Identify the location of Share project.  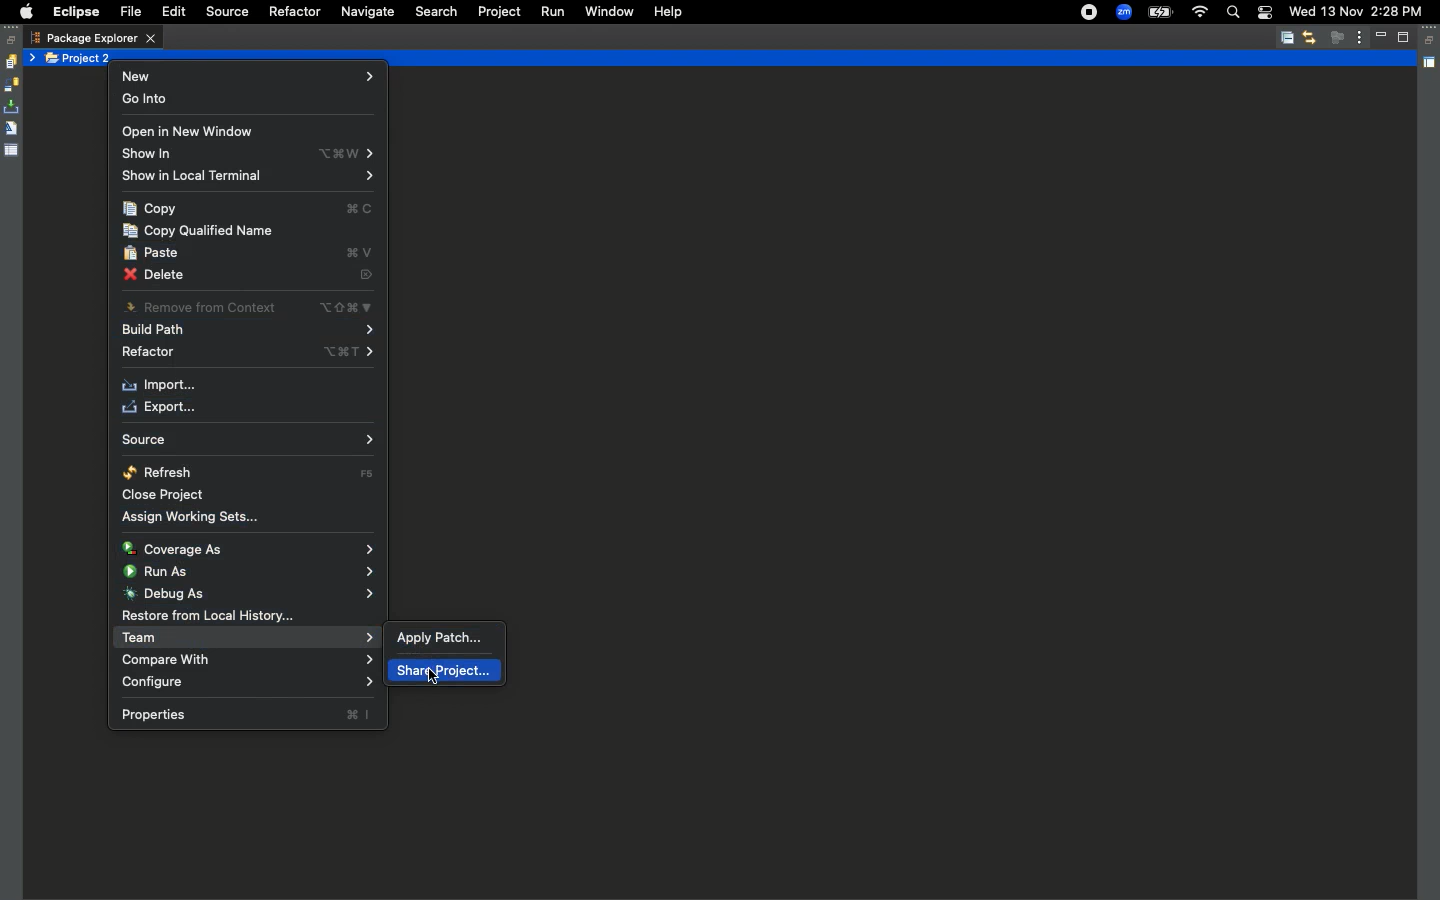
(442, 671).